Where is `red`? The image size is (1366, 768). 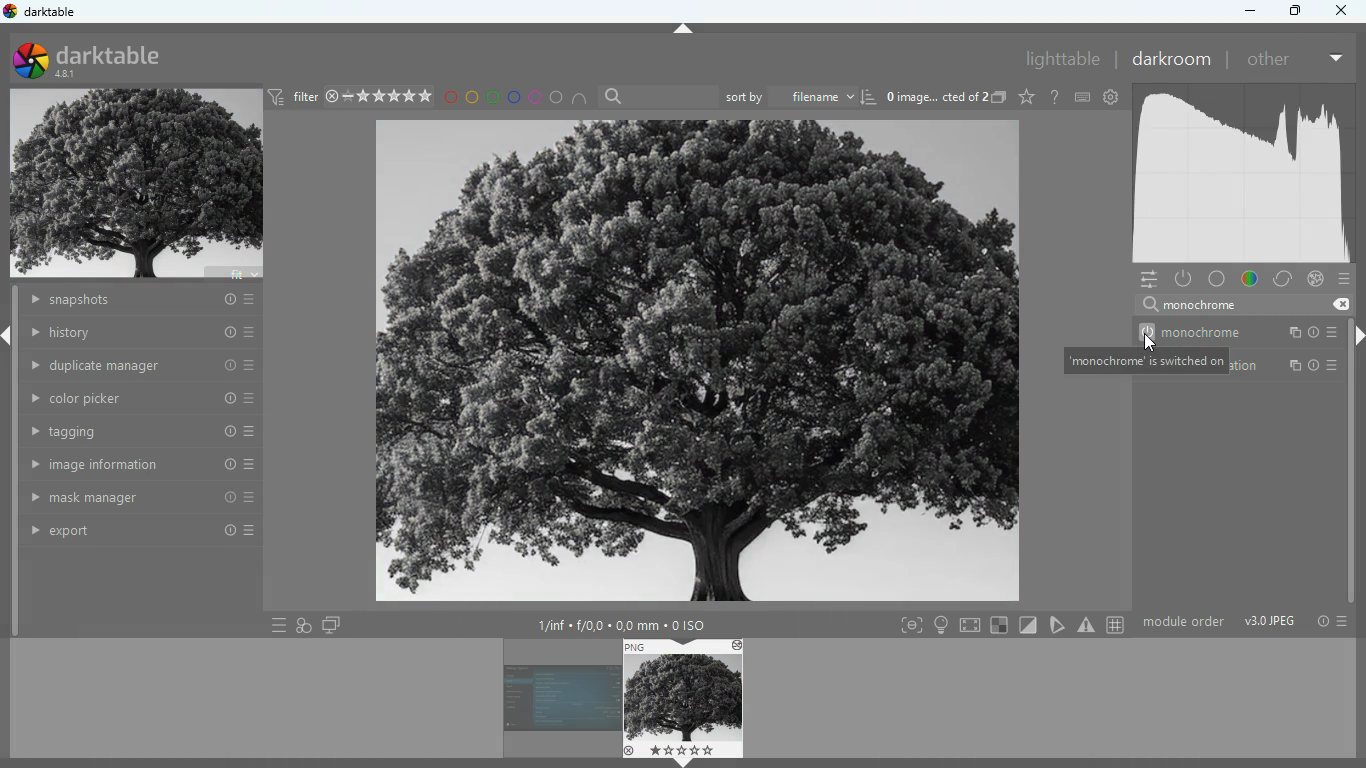
red is located at coordinates (449, 98).